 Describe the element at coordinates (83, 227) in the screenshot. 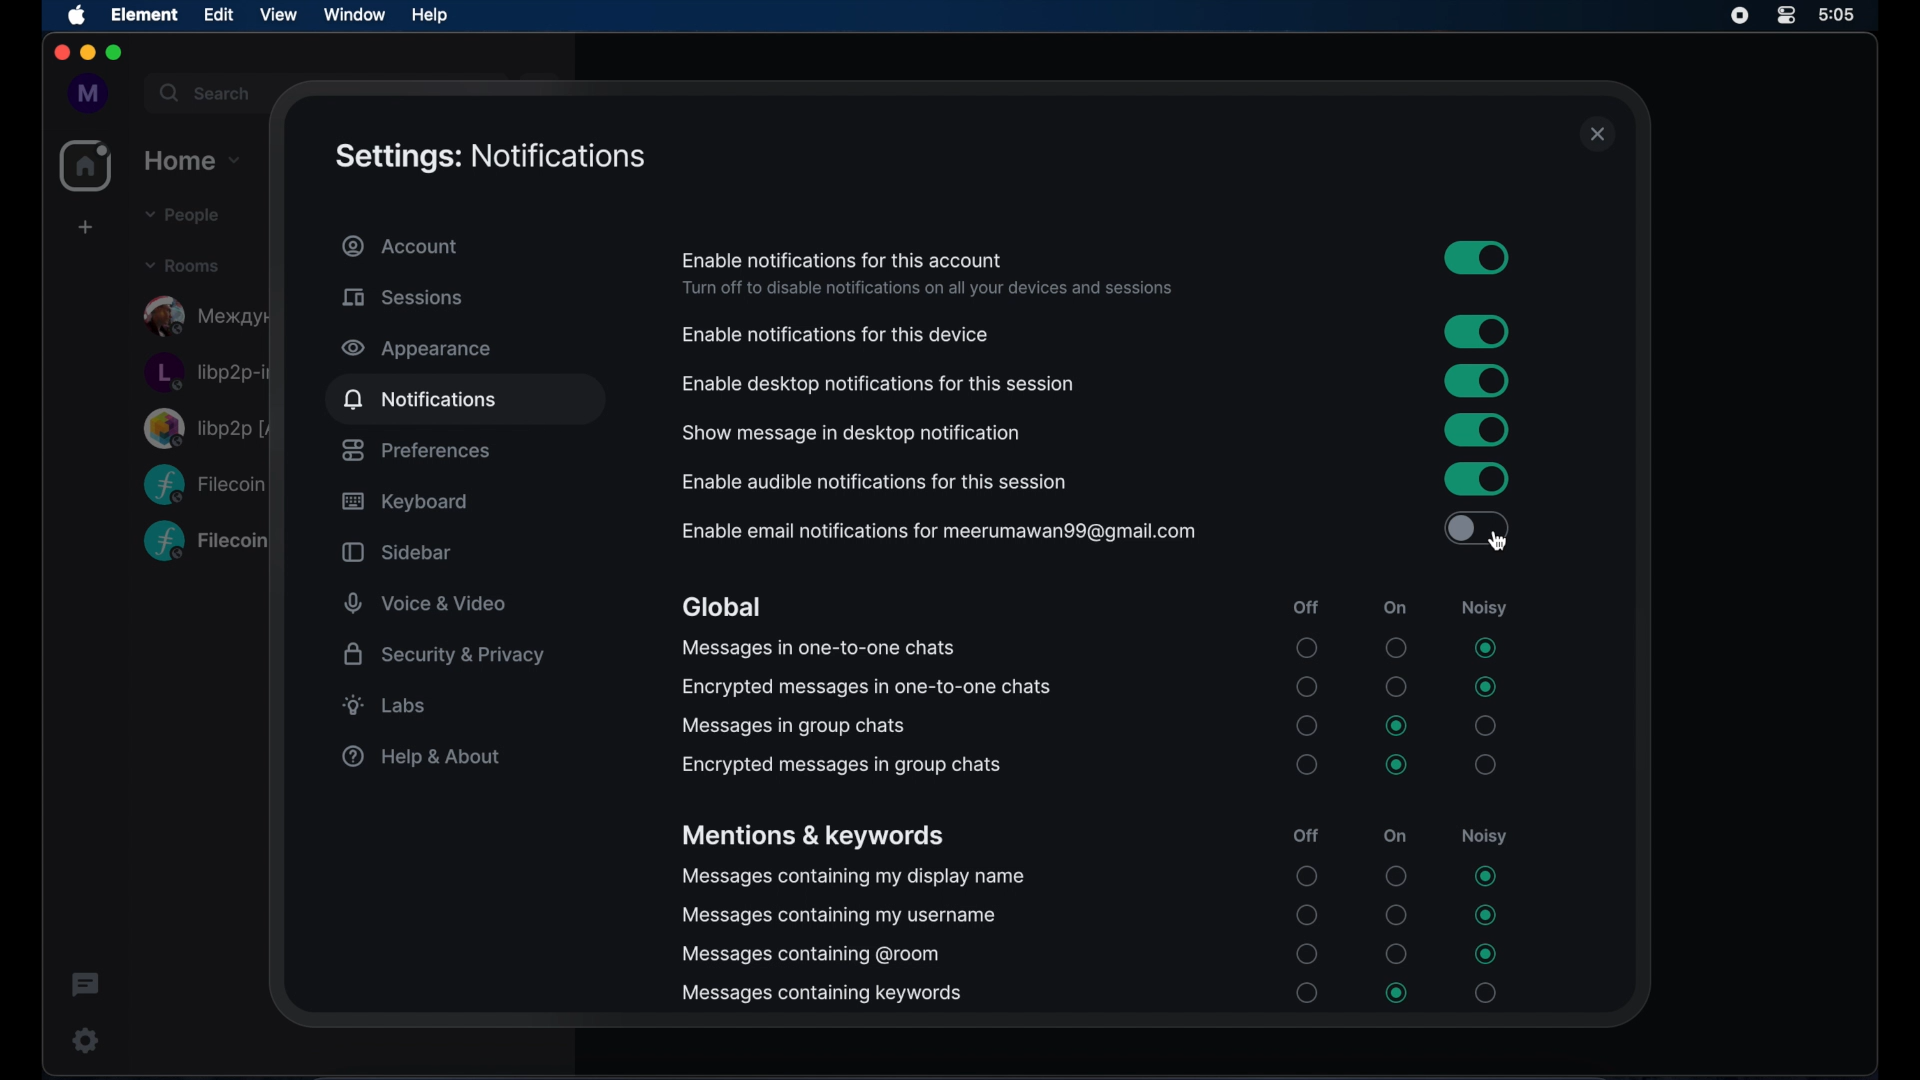

I see `add` at that location.